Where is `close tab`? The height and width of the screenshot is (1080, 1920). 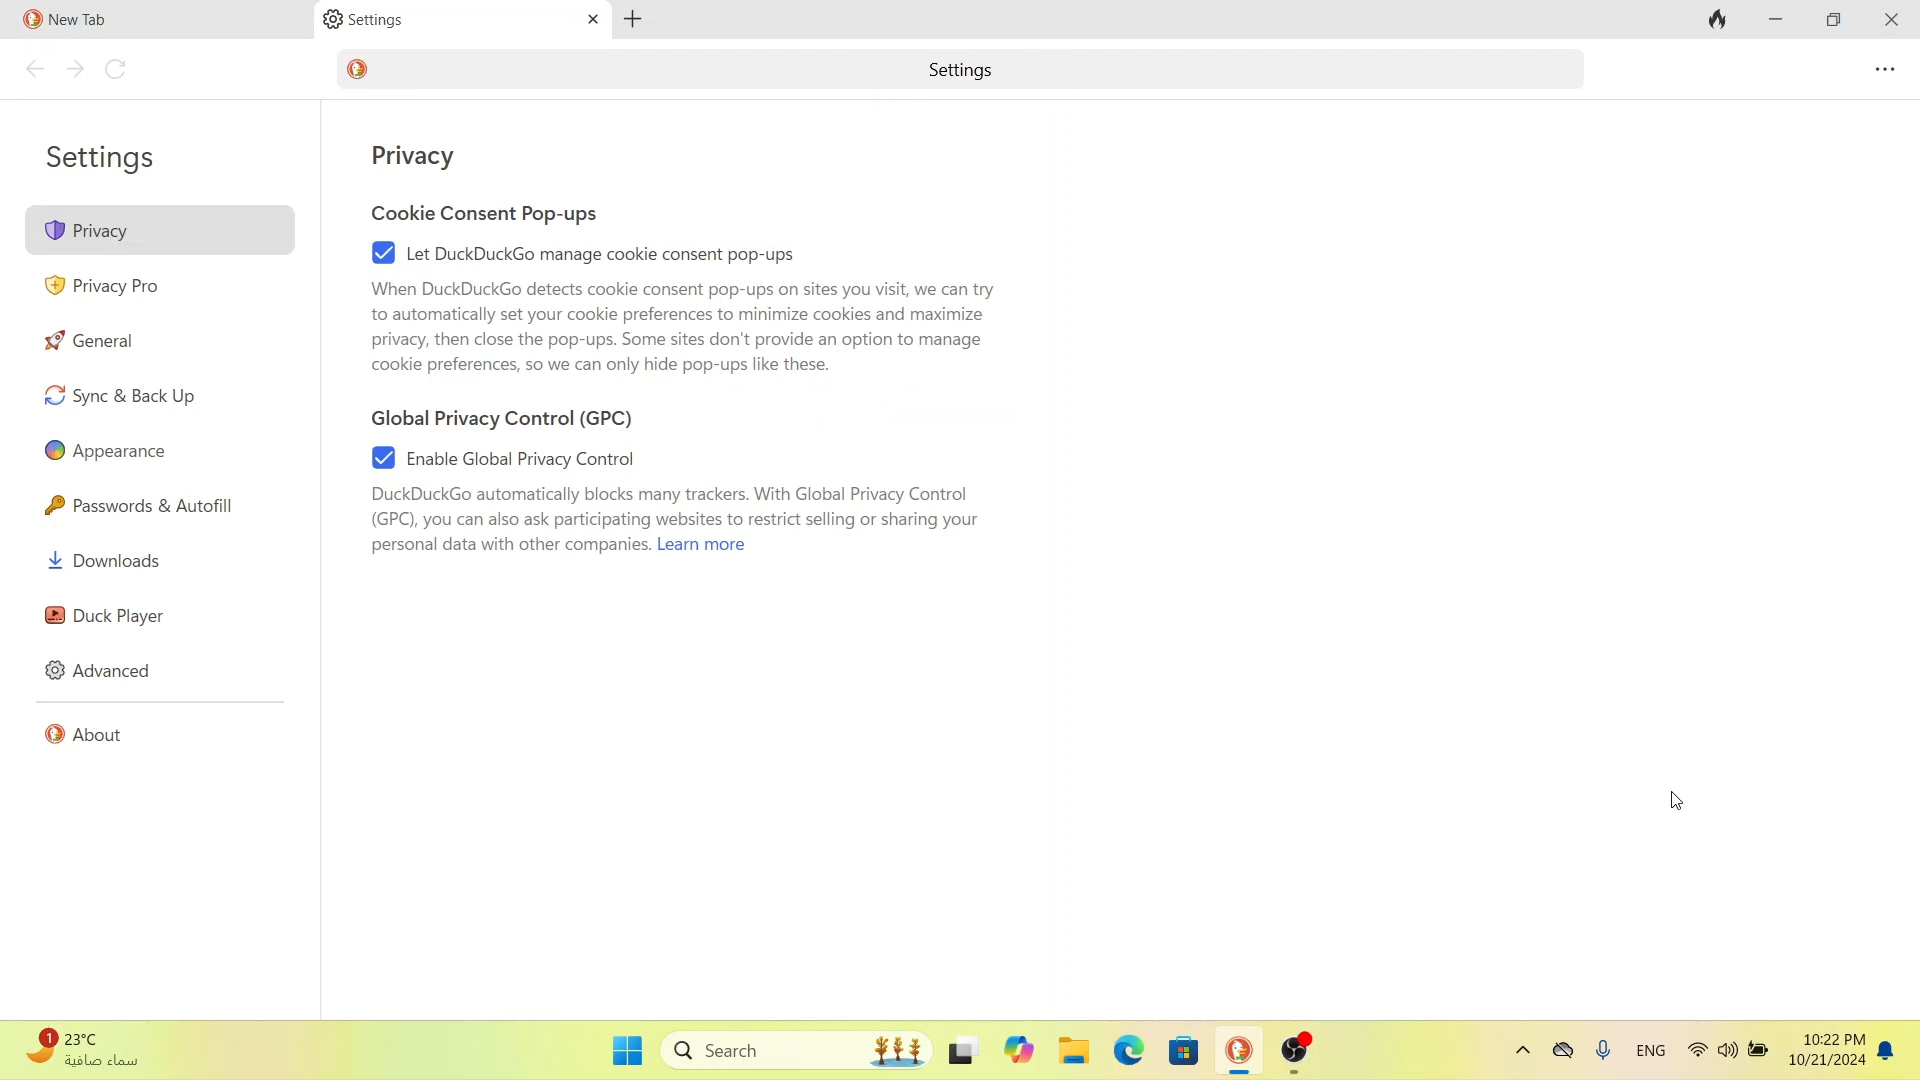 close tab is located at coordinates (292, 20).